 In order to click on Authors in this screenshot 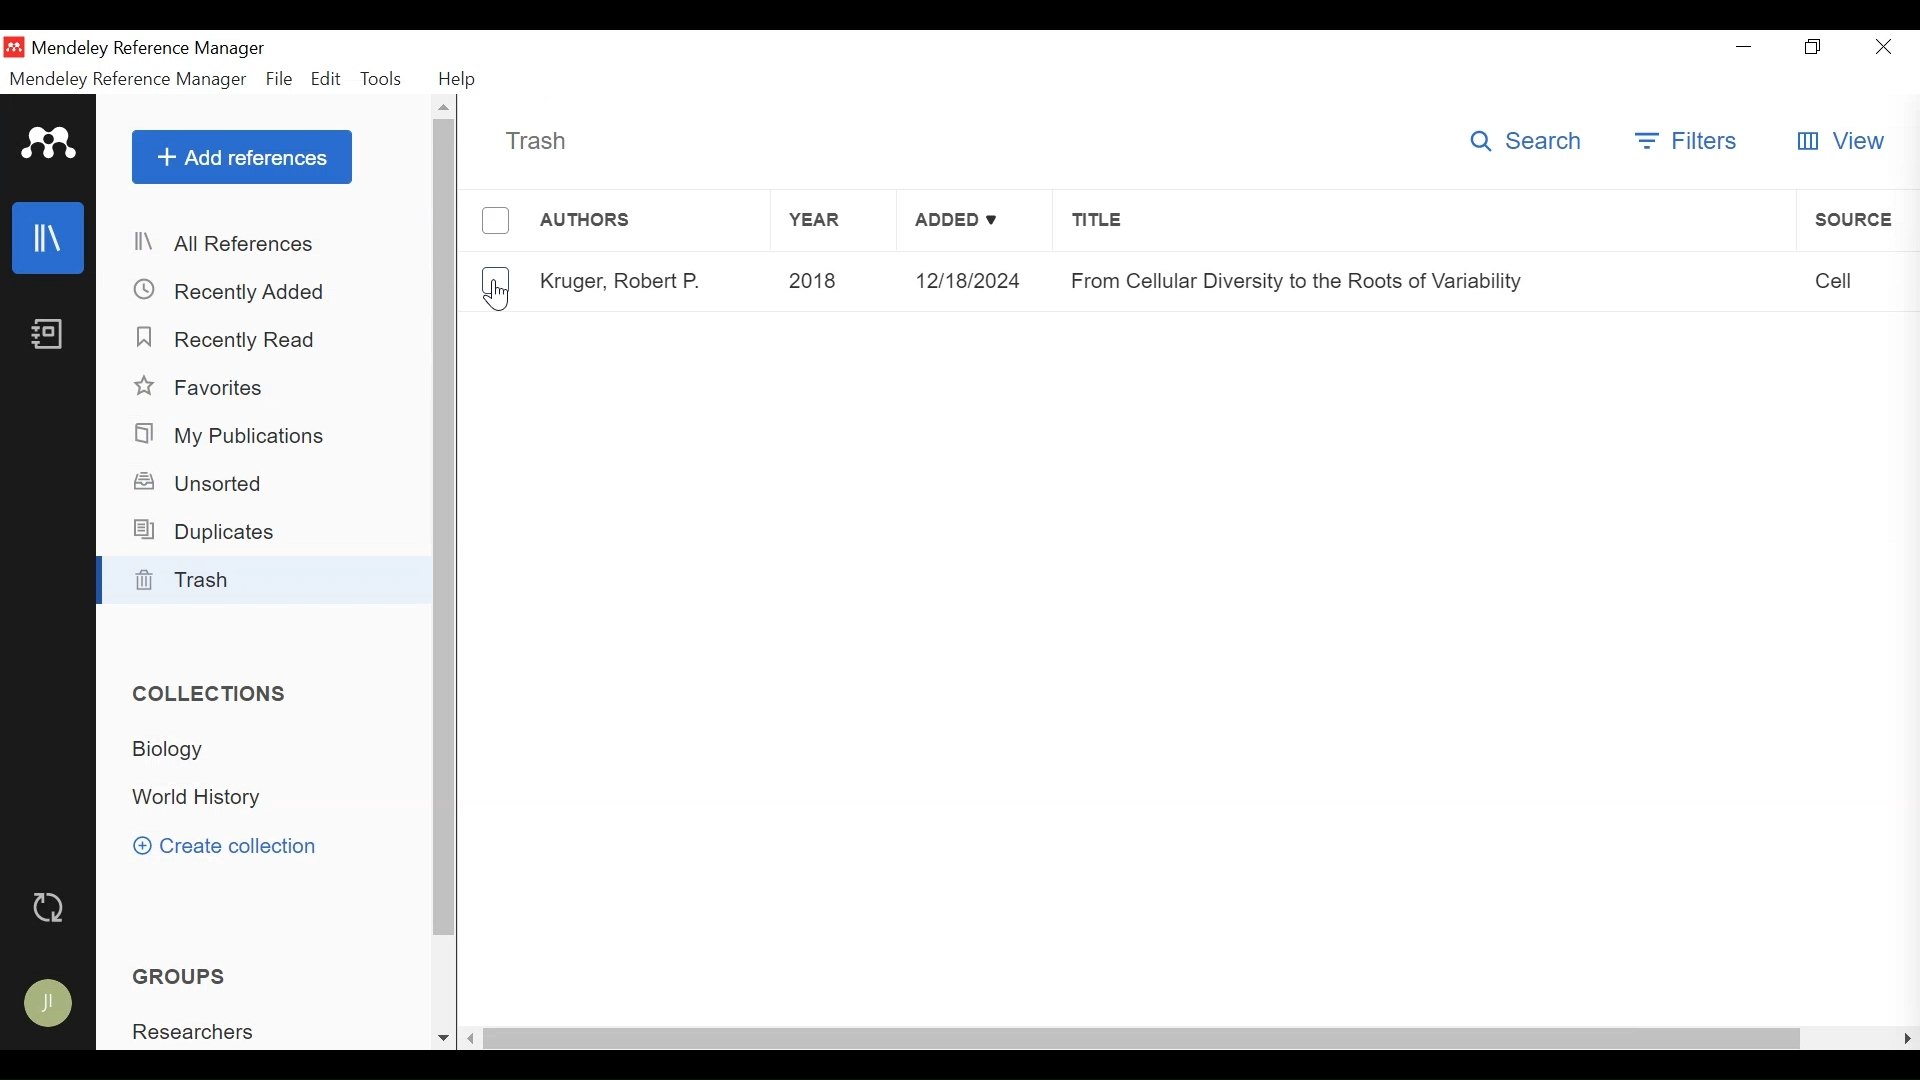, I will do `click(649, 223)`.